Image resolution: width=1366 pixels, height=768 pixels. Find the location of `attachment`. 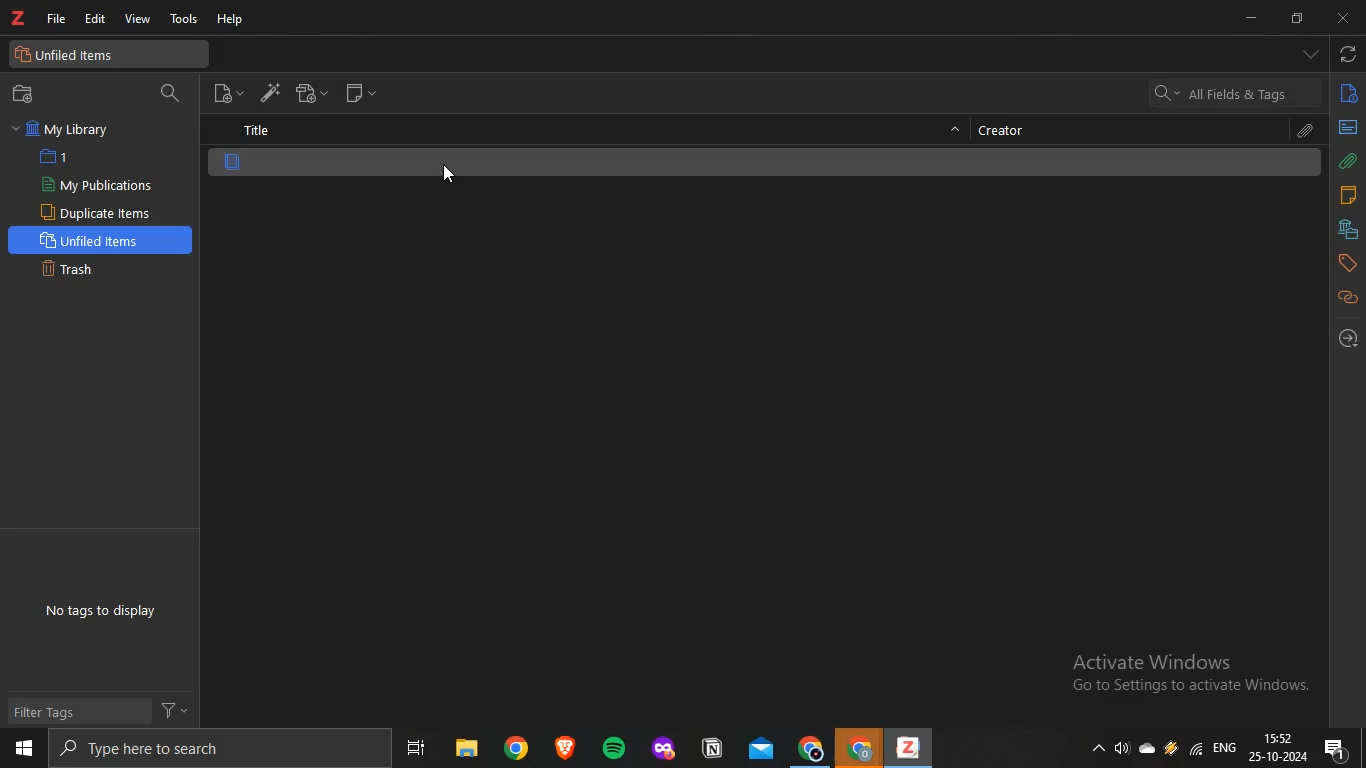

attachment is located at coordinates (1307, 131).